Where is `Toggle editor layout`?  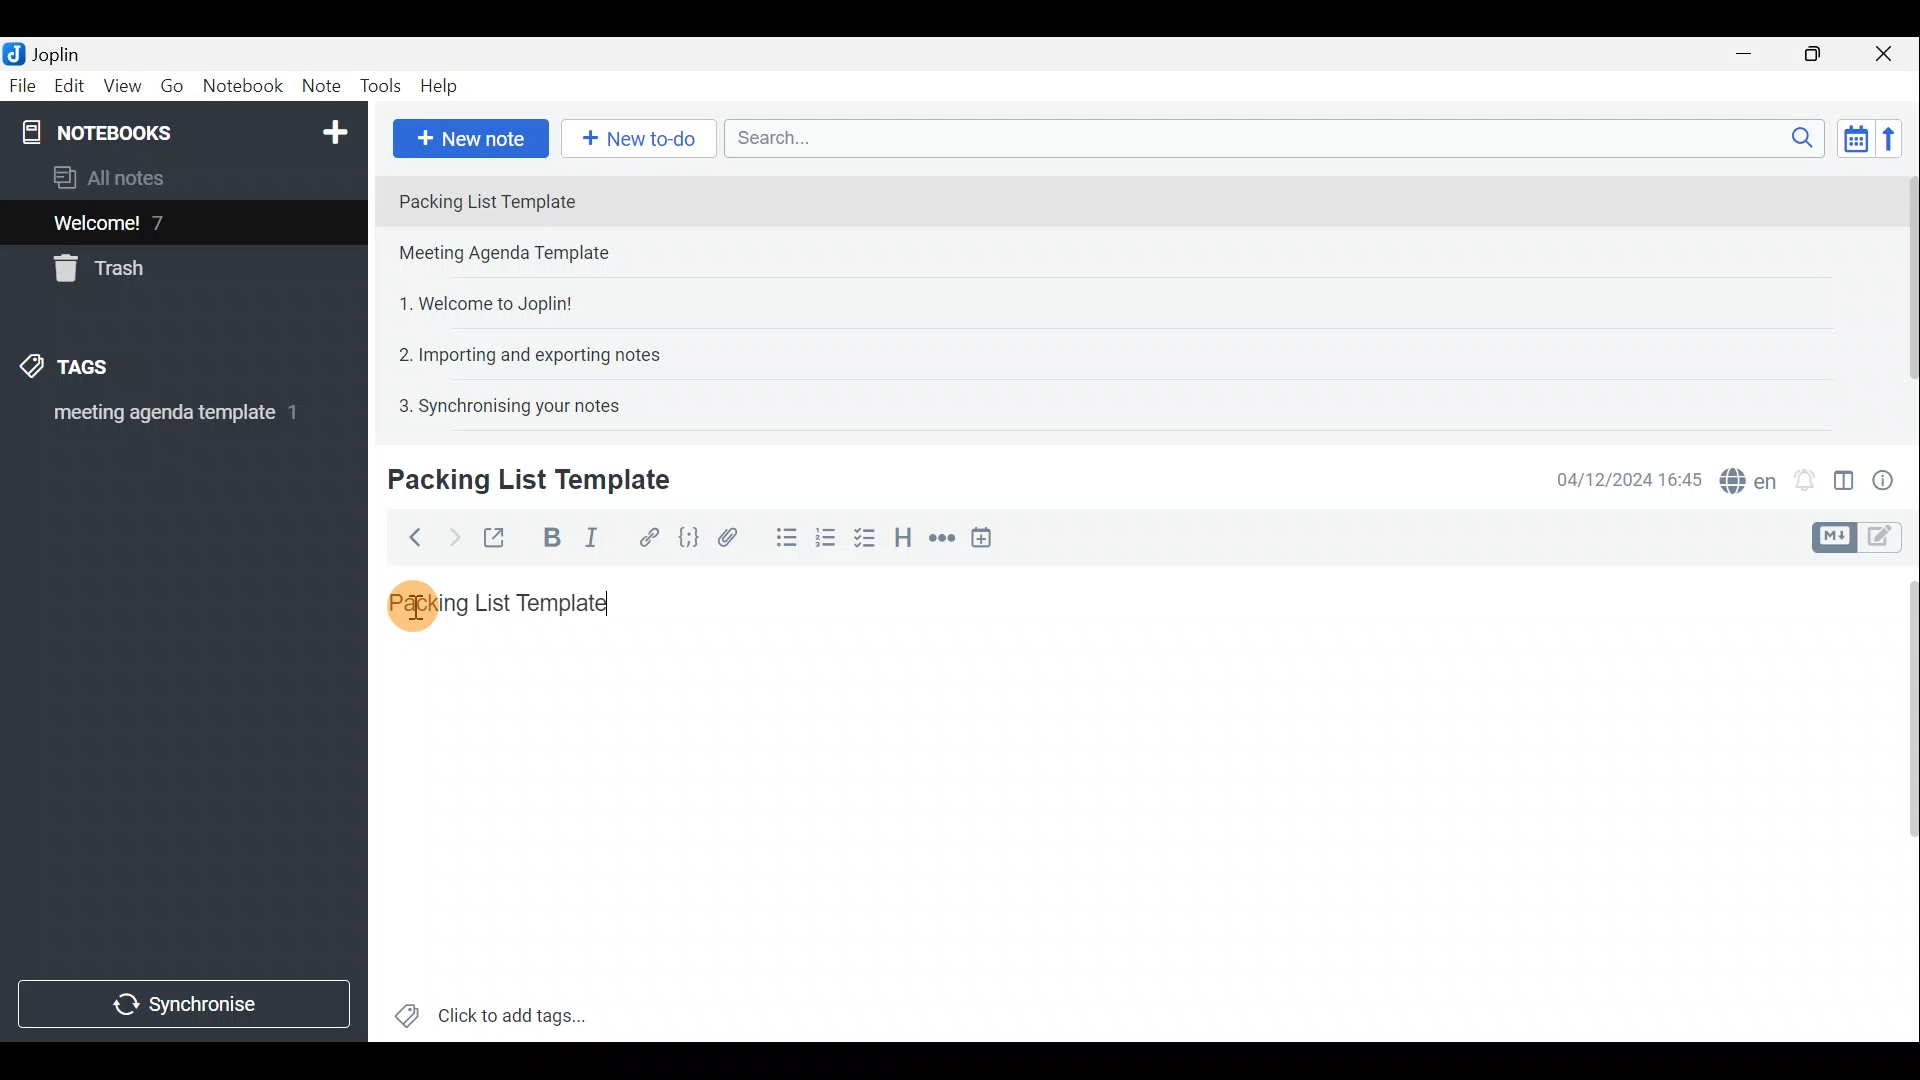
Toggle editor layout is located at coordinates (1843, 474).